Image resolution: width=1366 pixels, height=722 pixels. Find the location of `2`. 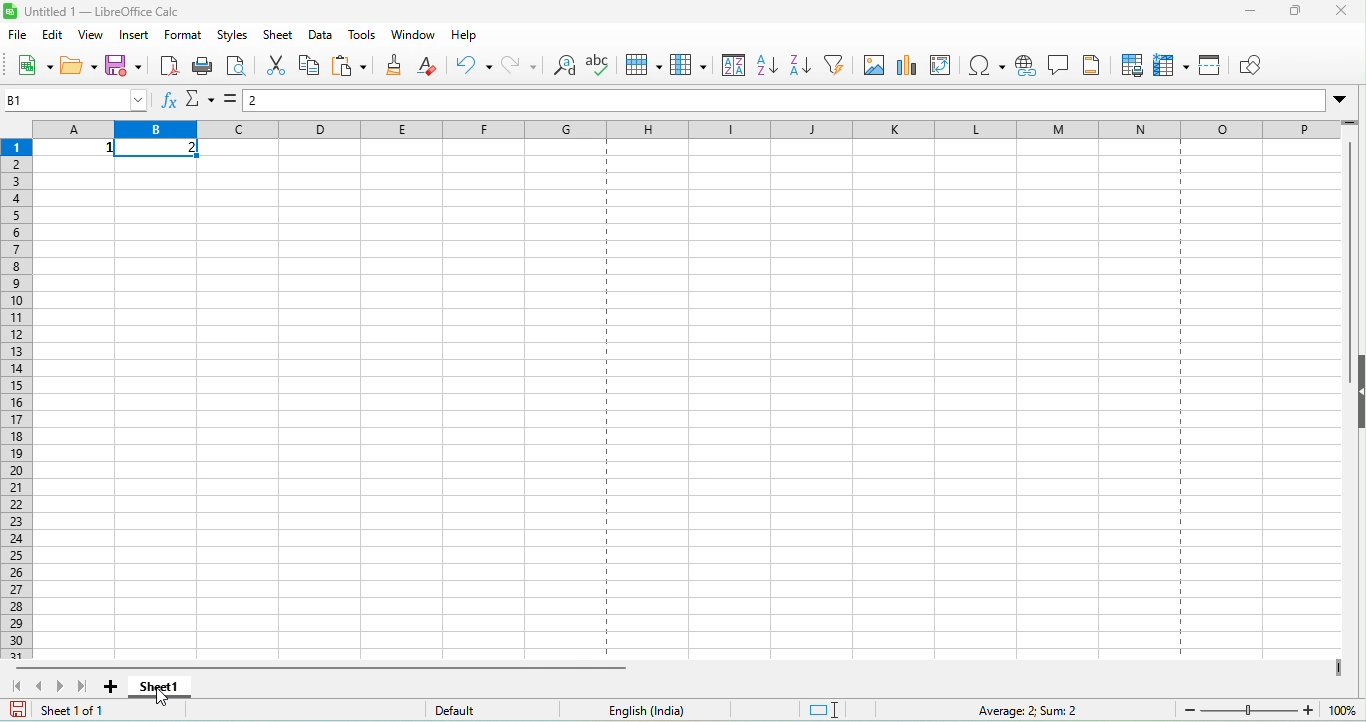

2 is located at coordinates (161, 149).